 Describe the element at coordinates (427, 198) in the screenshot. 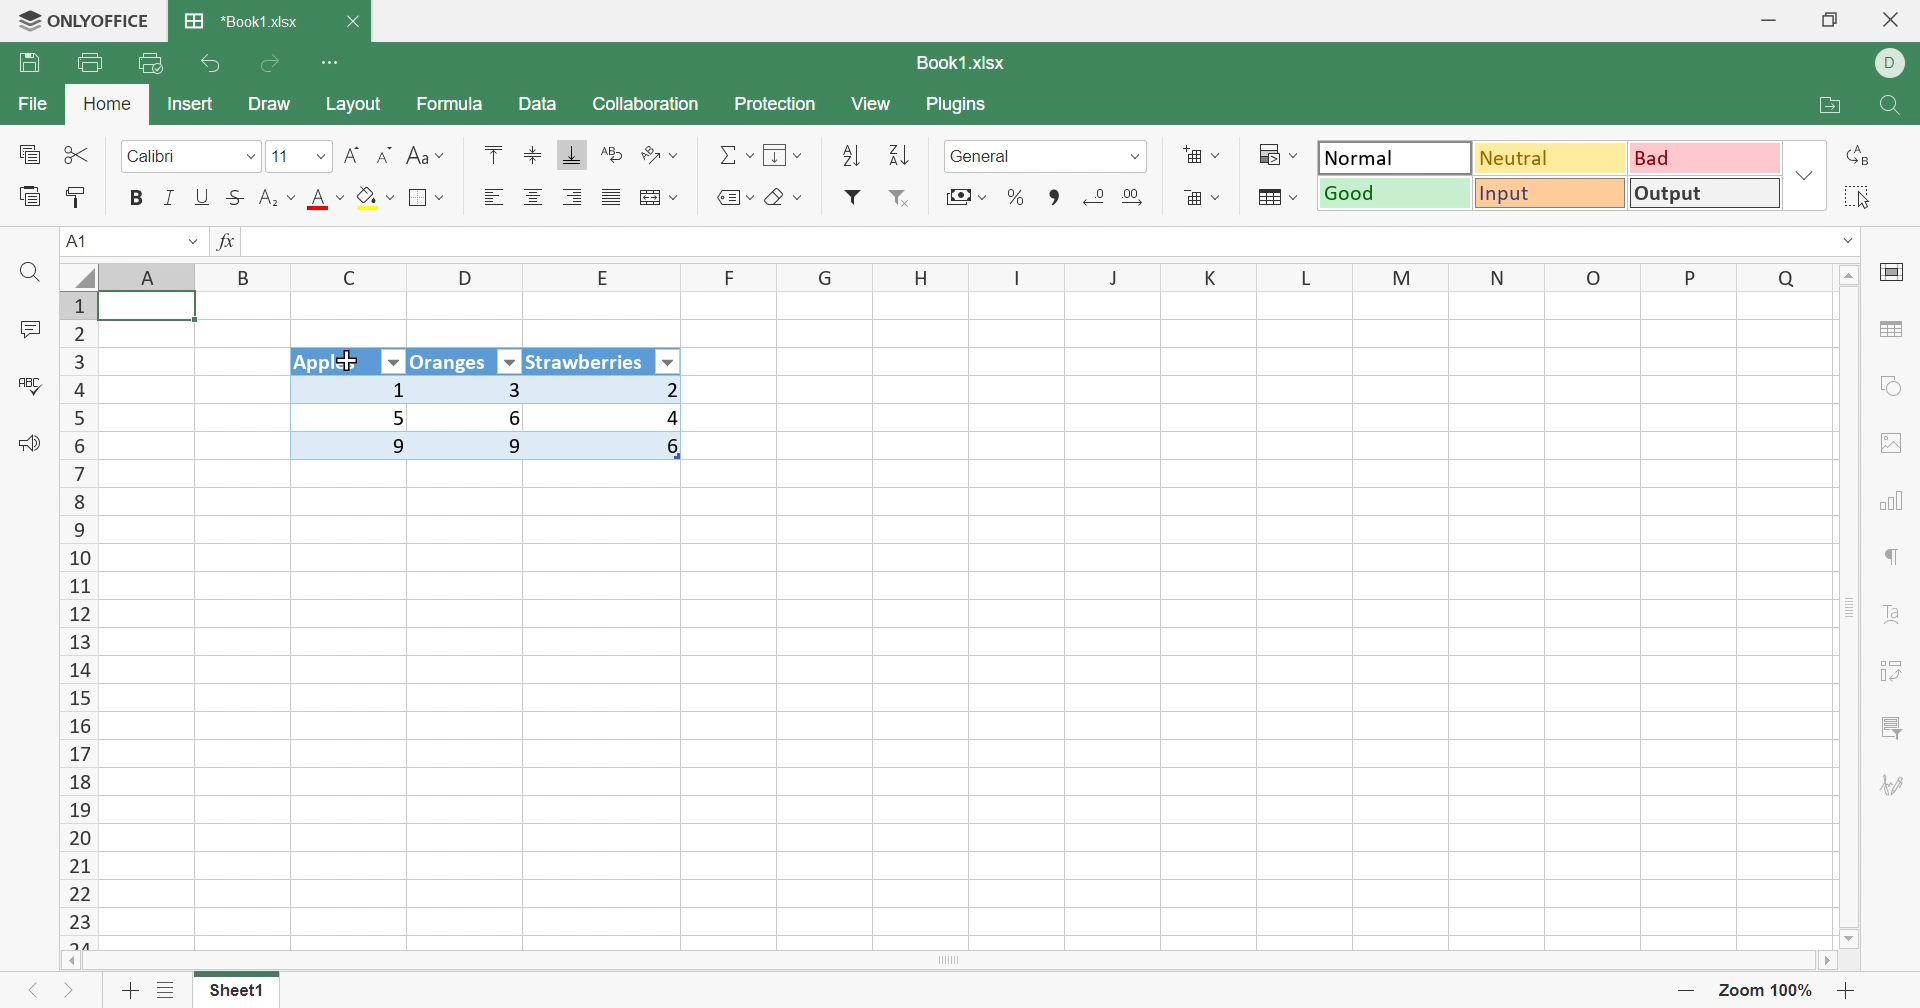

I see `Borders` at that location.